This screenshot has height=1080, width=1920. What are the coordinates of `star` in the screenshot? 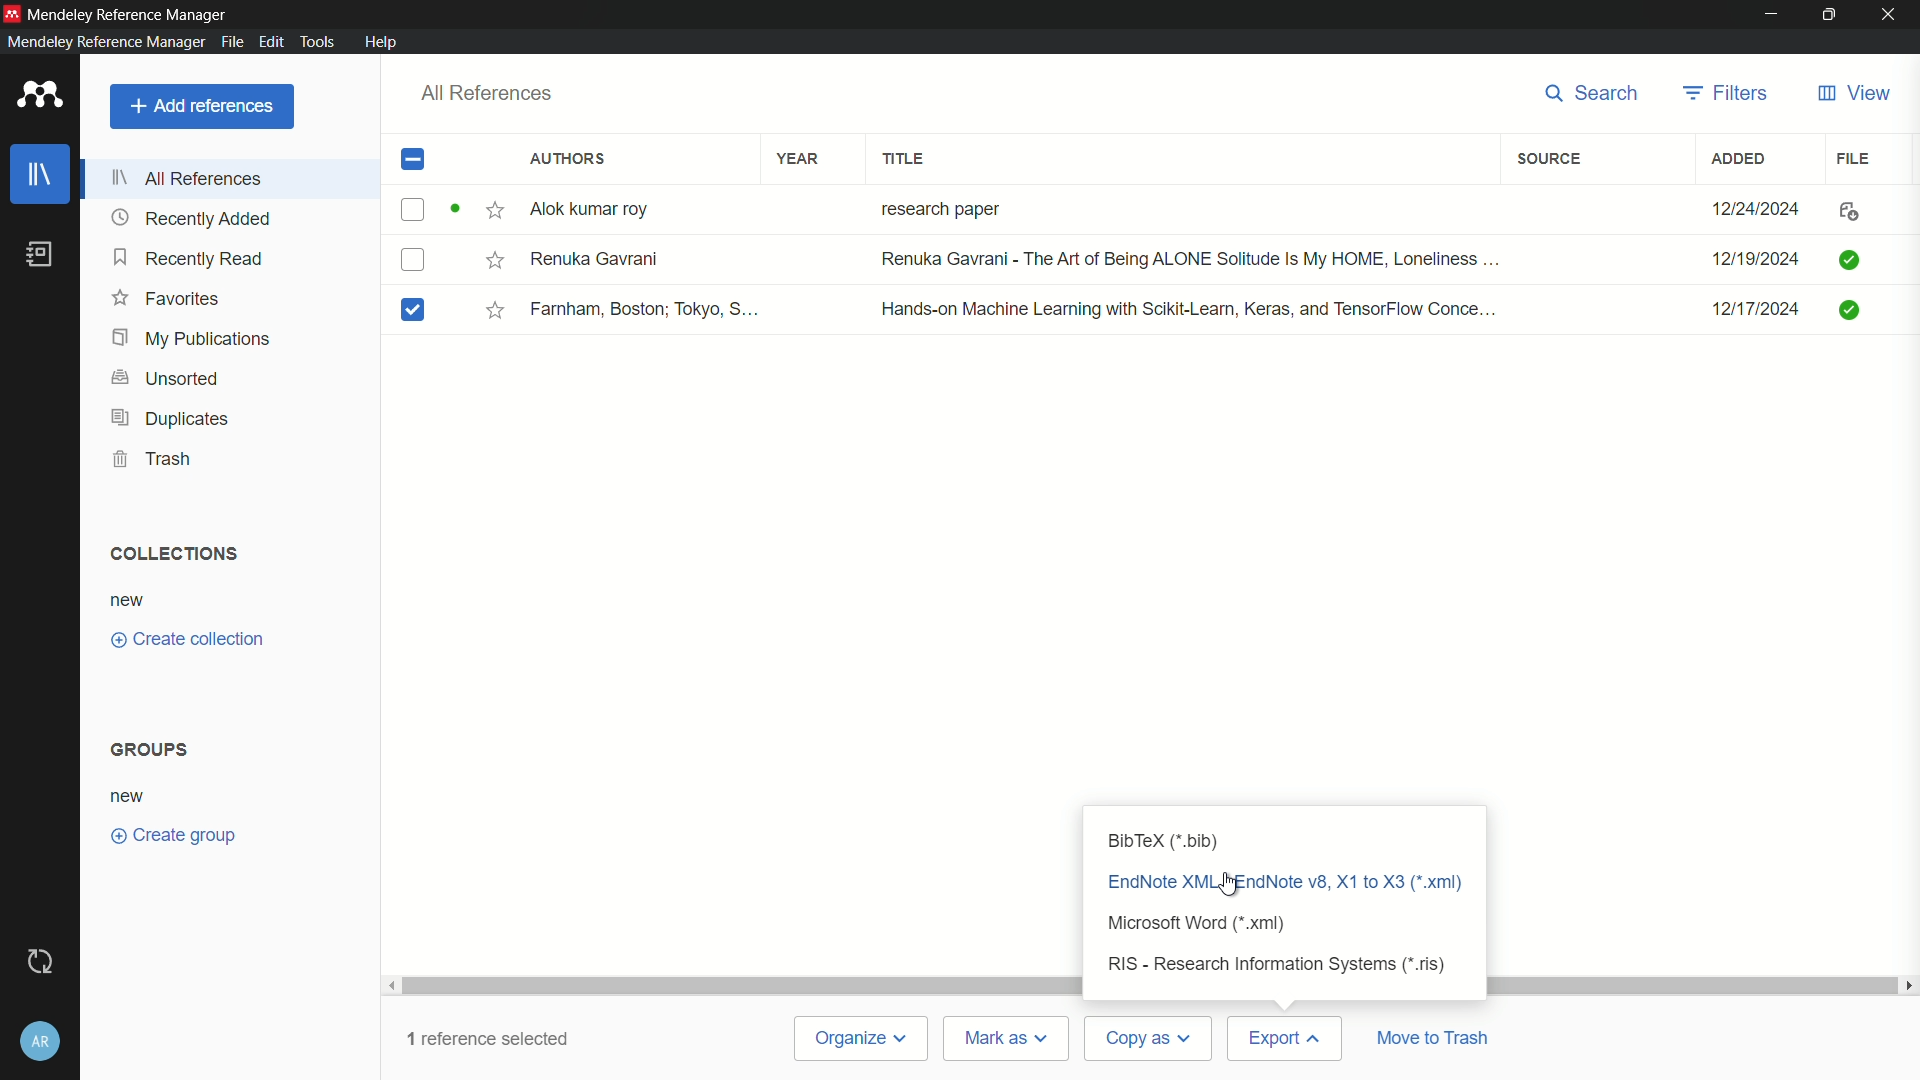 It's located at (495, 262).